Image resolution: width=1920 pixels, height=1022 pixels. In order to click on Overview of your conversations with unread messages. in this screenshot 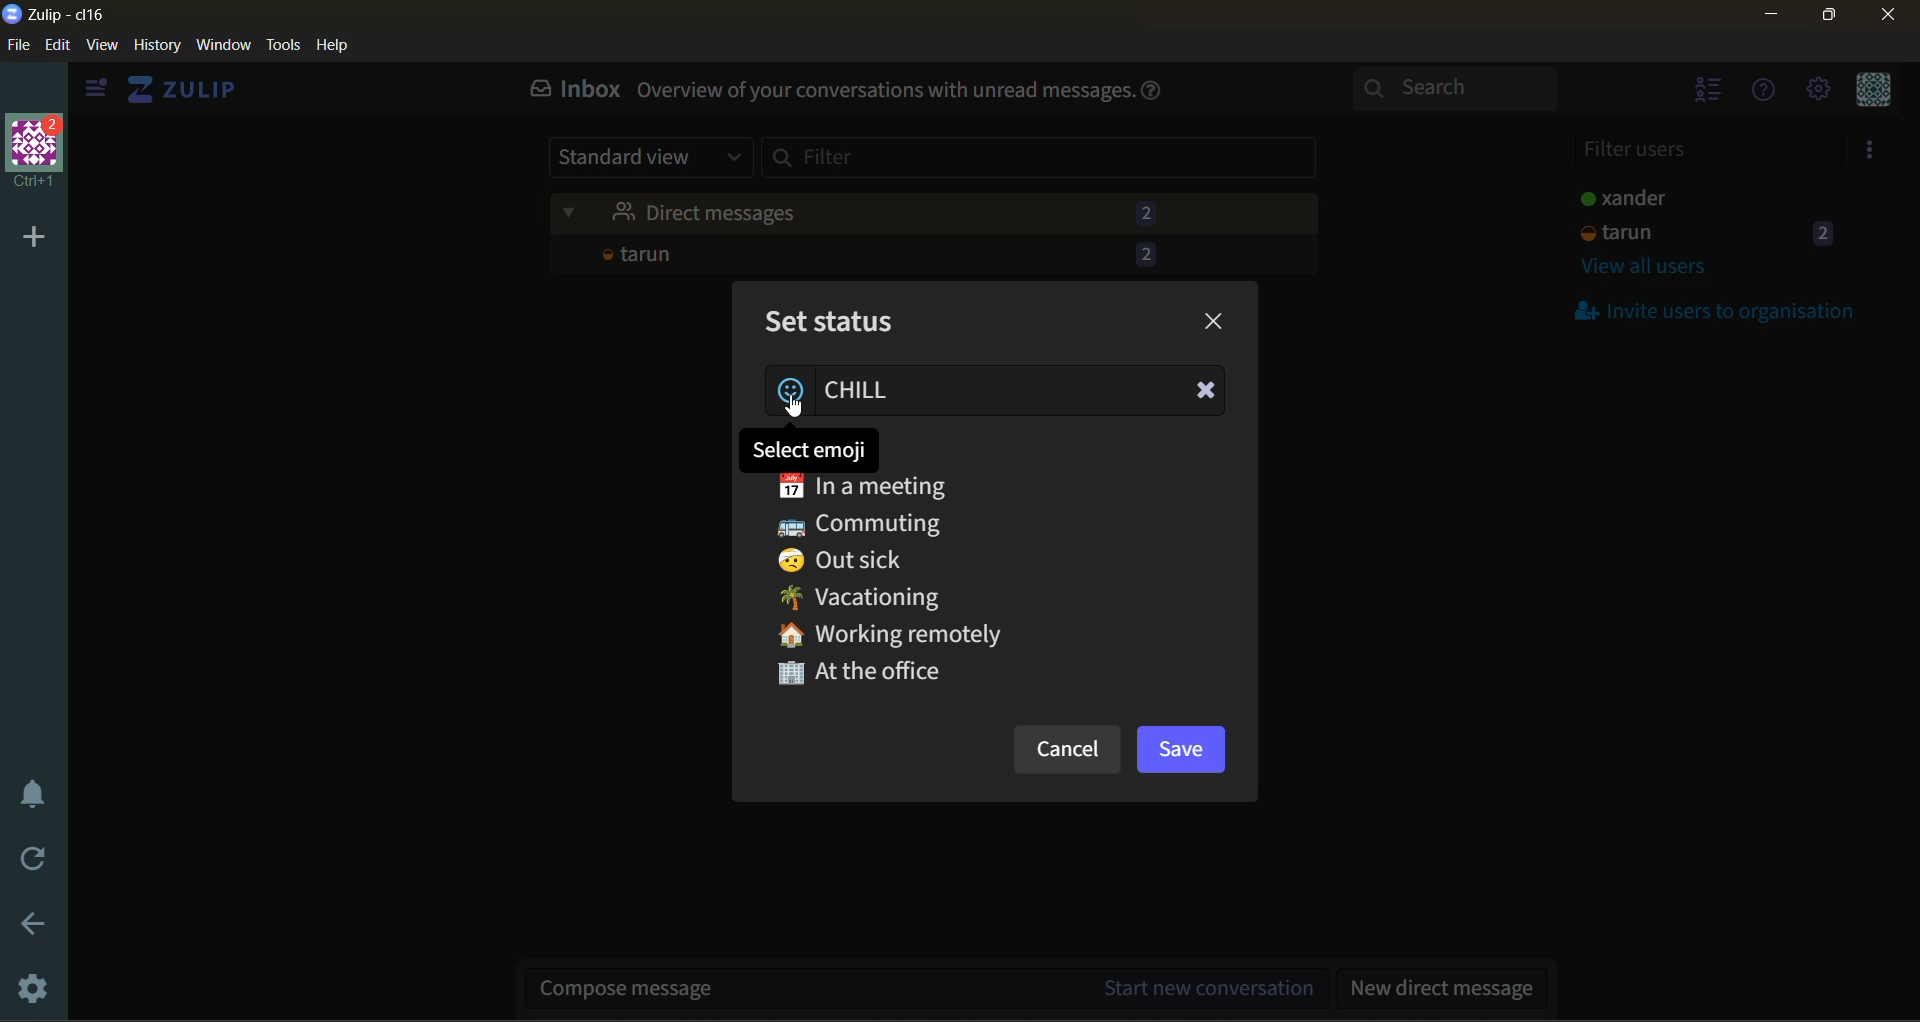, I will do `click(884, 93)`.